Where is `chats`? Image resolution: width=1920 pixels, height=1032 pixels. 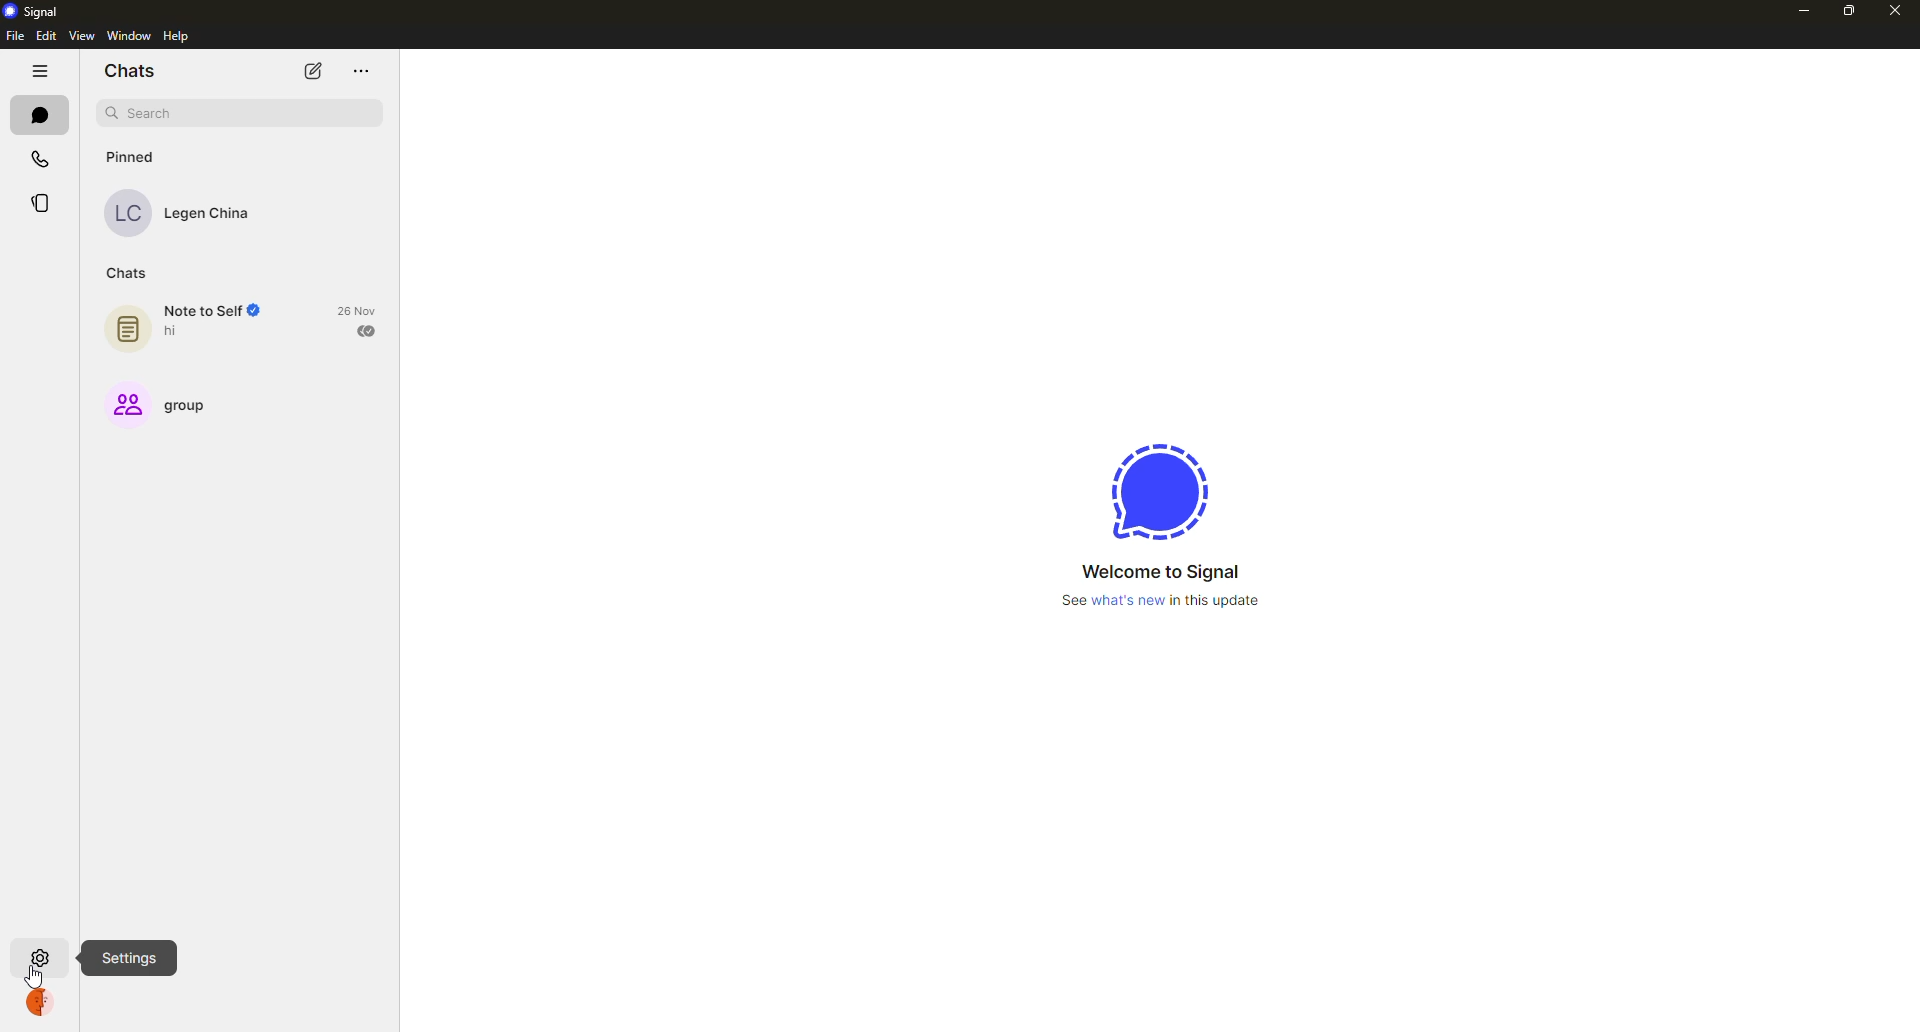 chats is located at coordinates (130, 273).